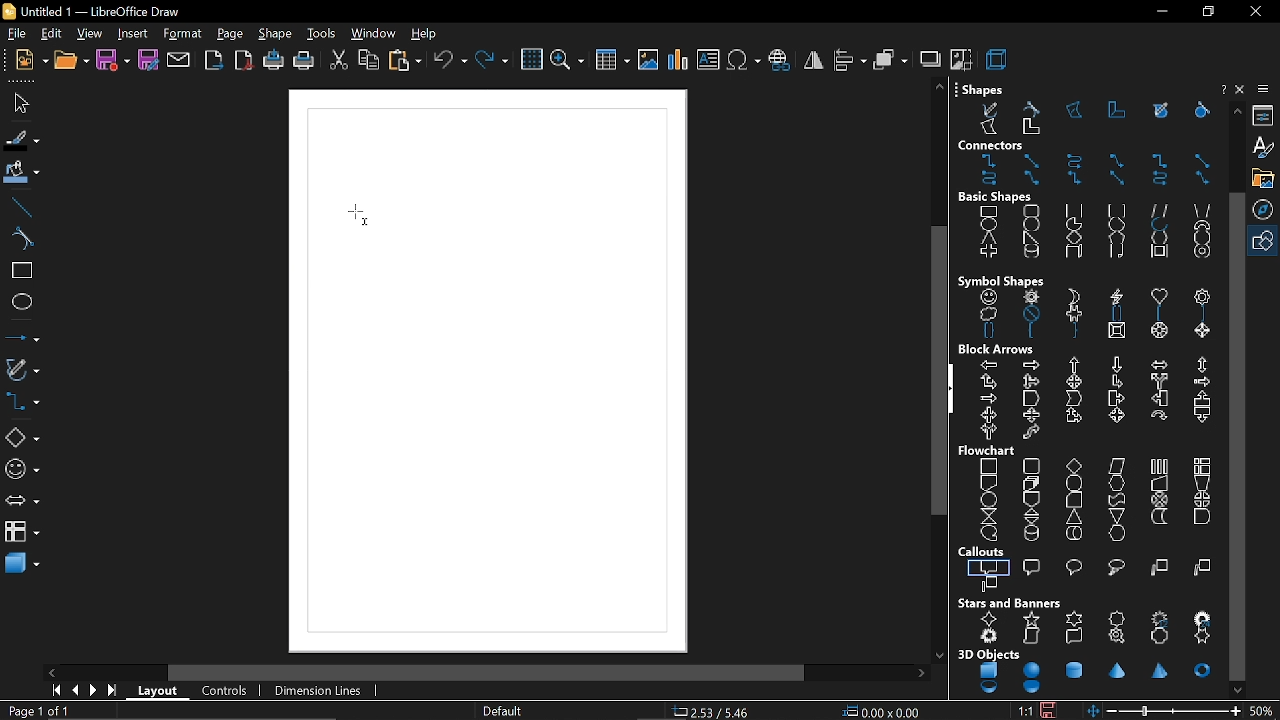 The image size is (1280, 720). I want to click on move down, so click(1237, 690).